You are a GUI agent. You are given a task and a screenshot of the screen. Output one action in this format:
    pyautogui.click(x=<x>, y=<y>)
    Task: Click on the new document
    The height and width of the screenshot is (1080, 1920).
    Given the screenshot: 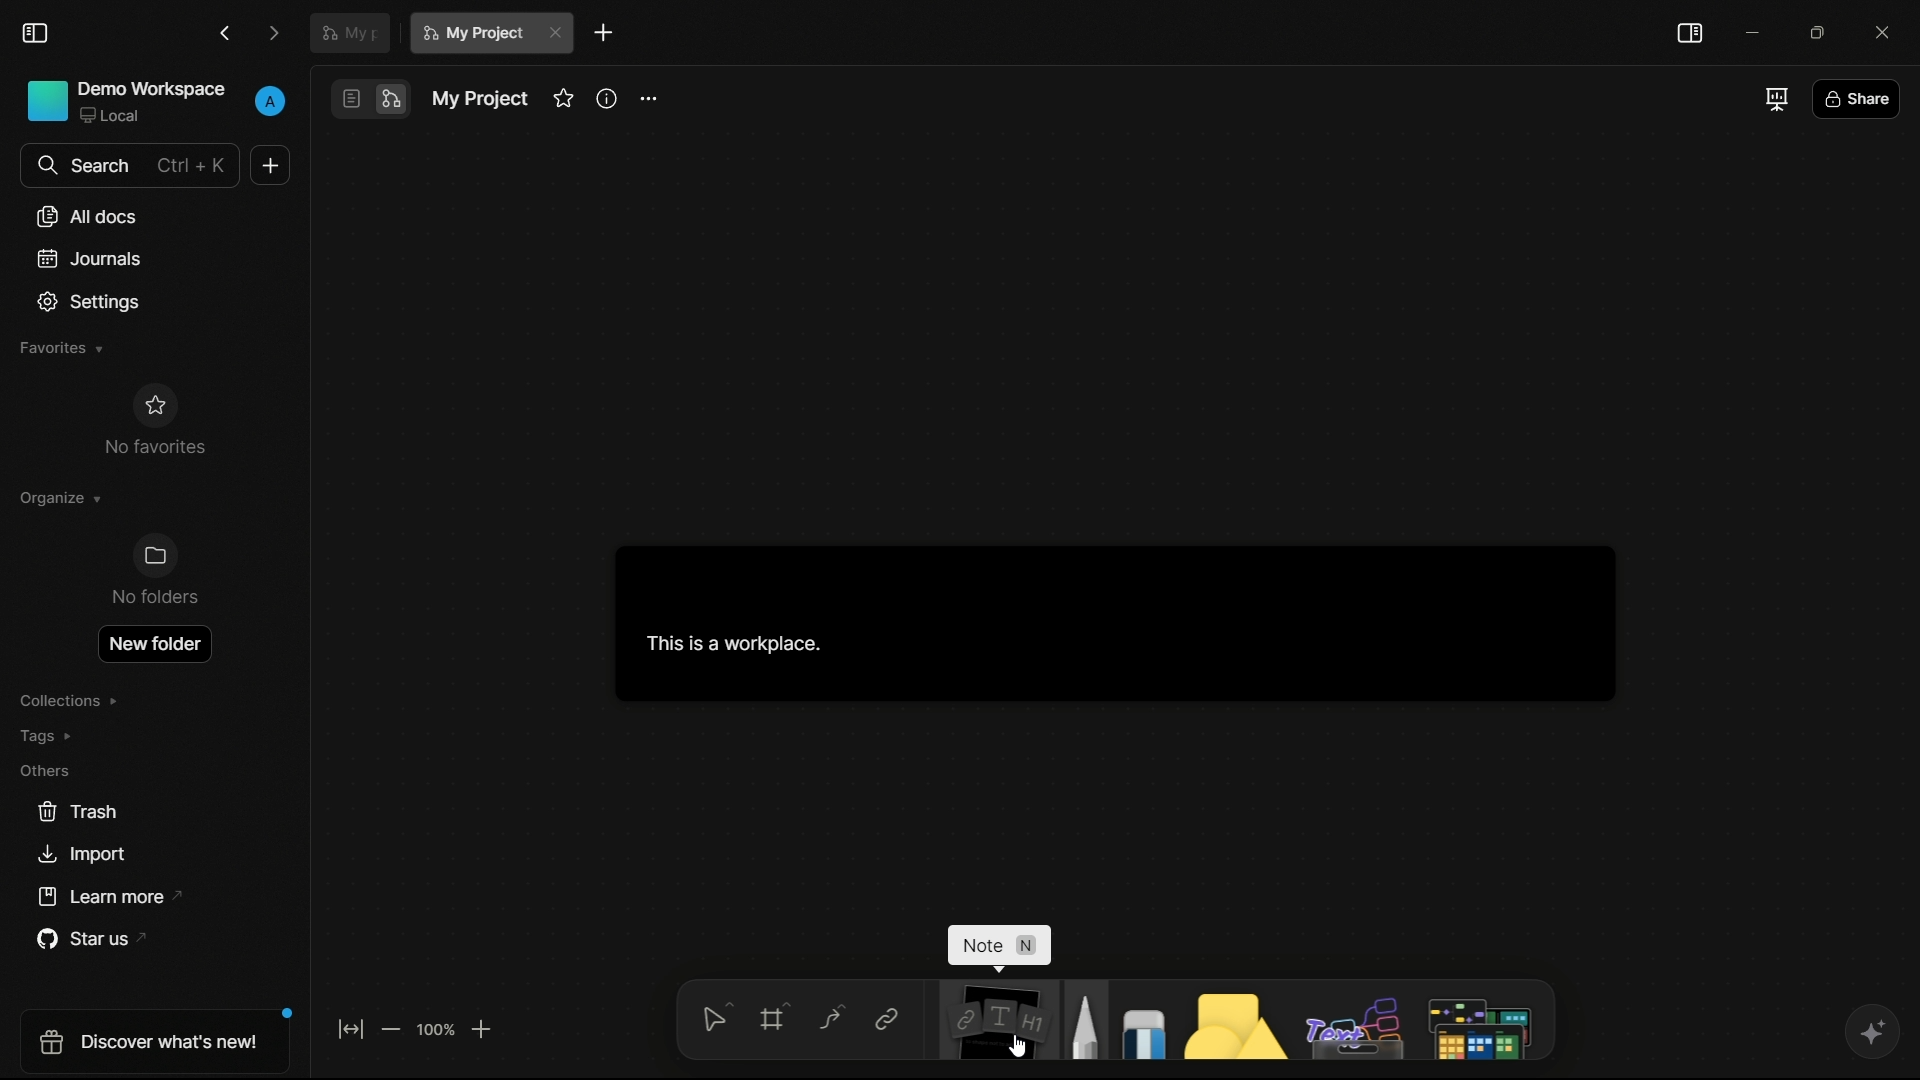 What is the action you would take?
    pyautogui.click(x=602, y=32)
    